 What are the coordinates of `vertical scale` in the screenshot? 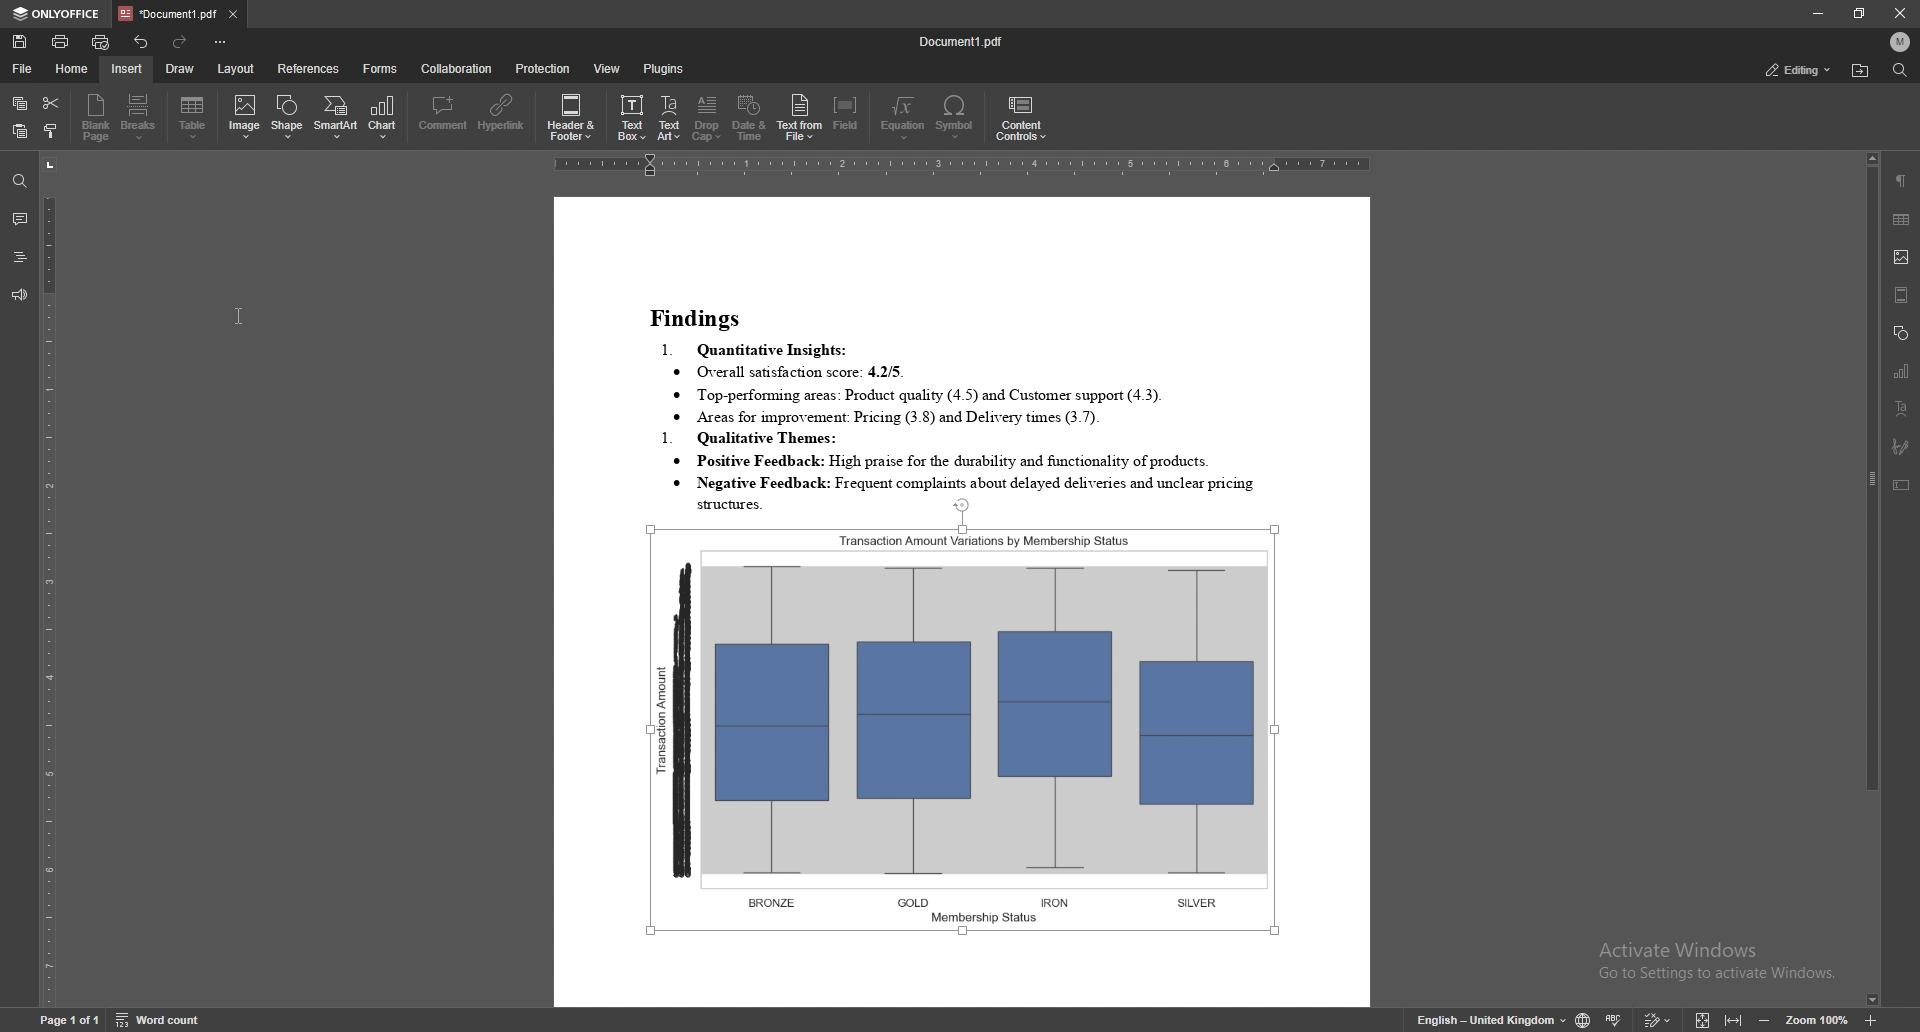 It's located at (48, 580).